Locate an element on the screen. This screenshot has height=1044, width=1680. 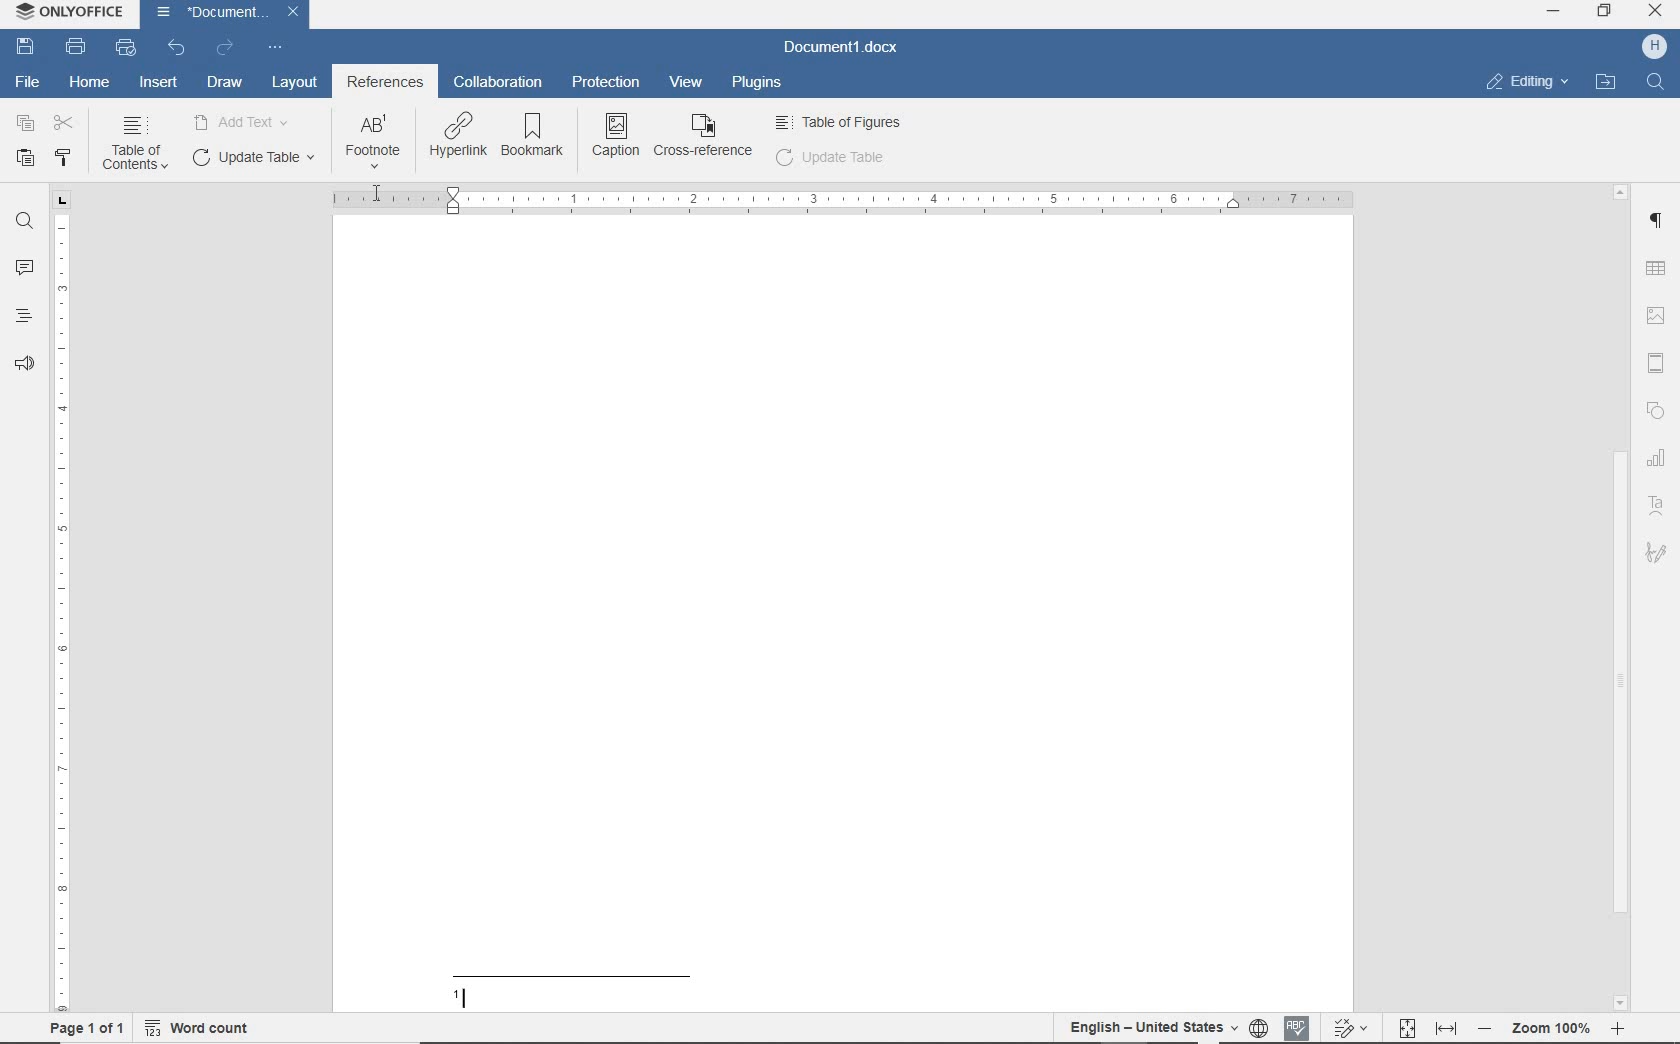
cross-reference is located at coordinates (706, 137).